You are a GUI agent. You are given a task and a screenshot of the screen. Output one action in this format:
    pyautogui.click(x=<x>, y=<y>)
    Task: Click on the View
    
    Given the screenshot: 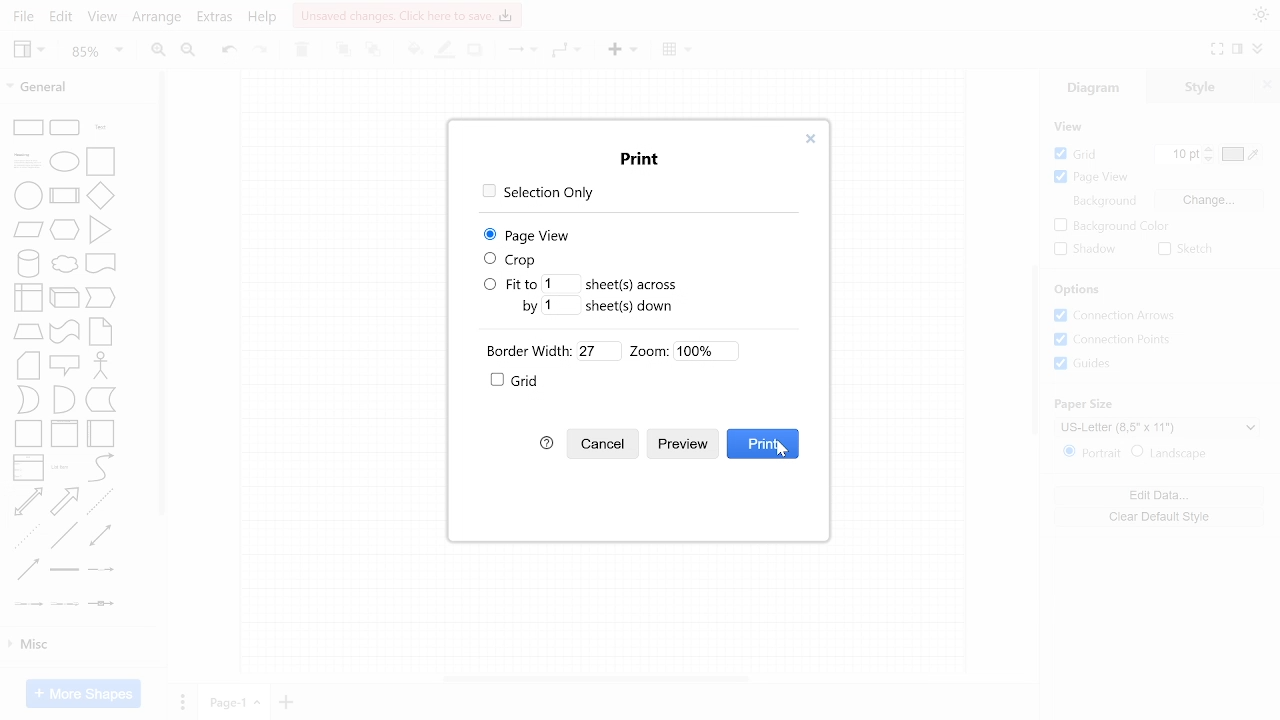 What is the action you would take?
    pyautogui.click(x=29, y=51)
    